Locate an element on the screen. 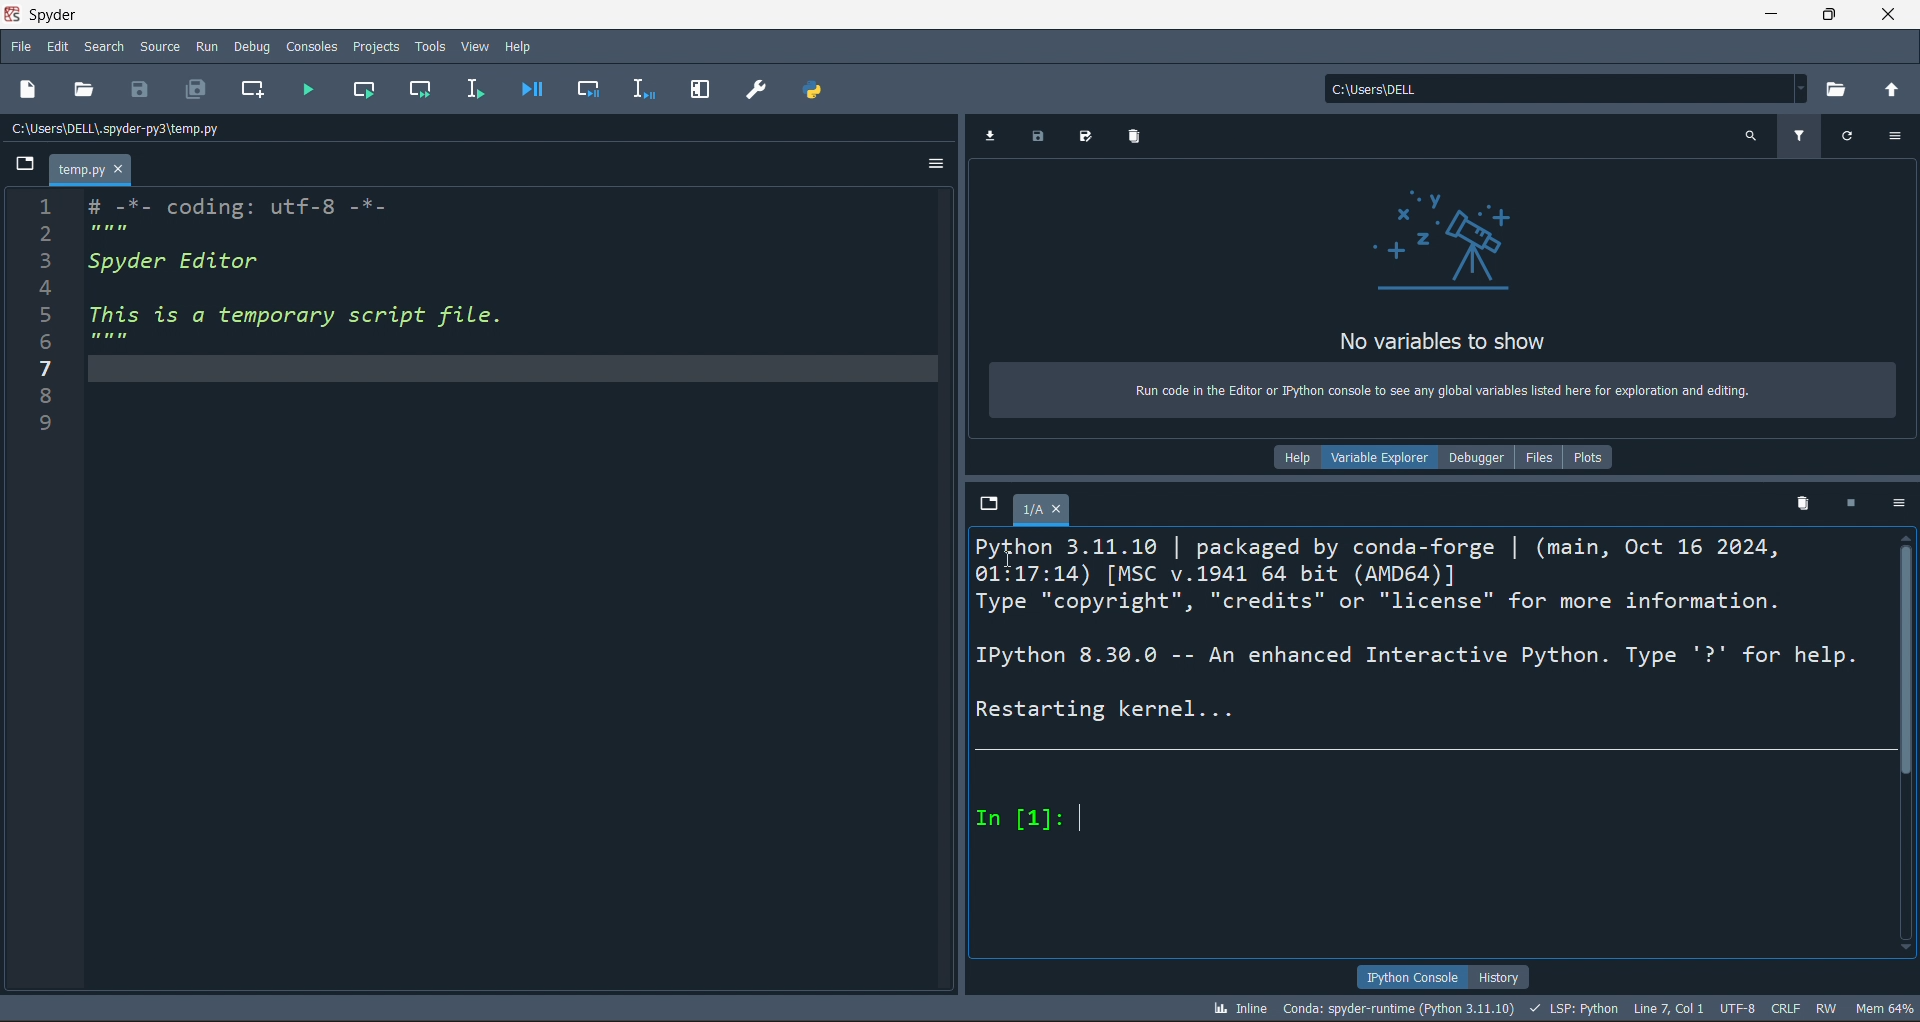 The height and width of the screenshot is (1022, 1920). IPYTHON CONSOLE is located at coordinates (1411, 975).